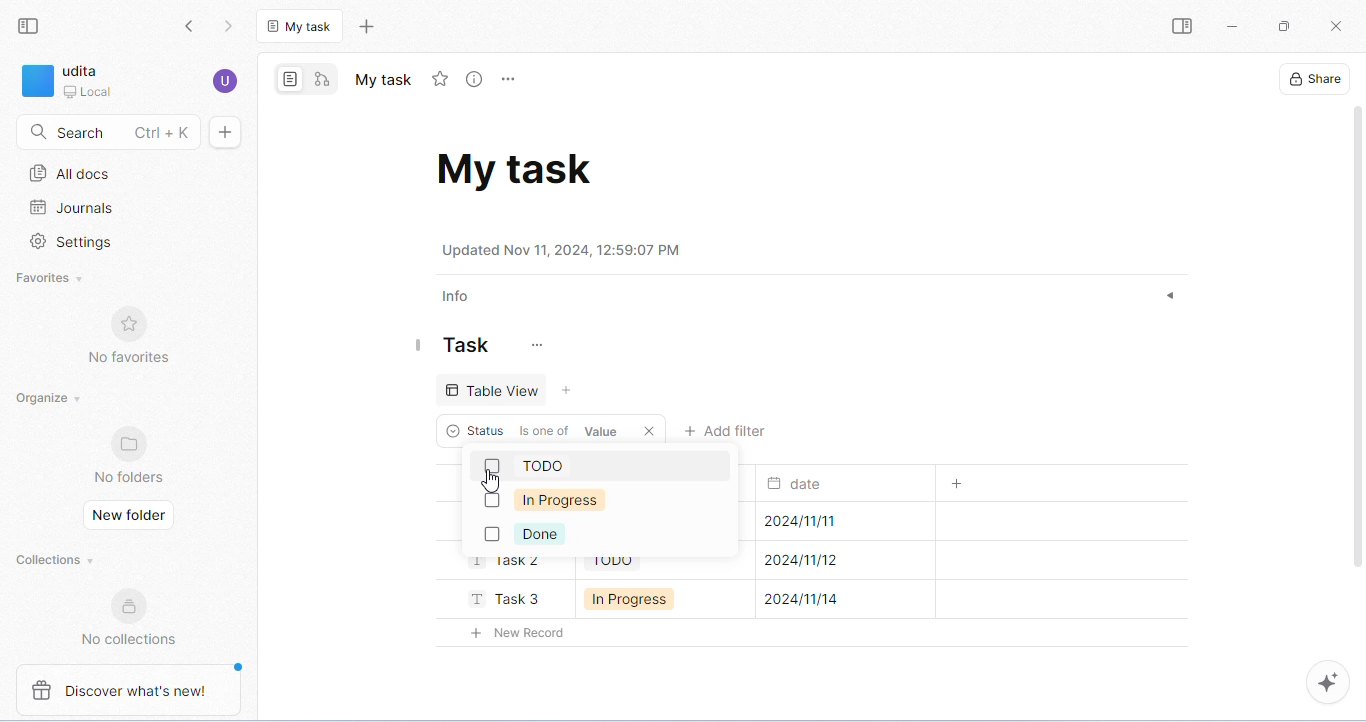  What do you see at coordinates (1282, 26) in the screenshot?
I see `maximize` at bounding box center [1282, 26].